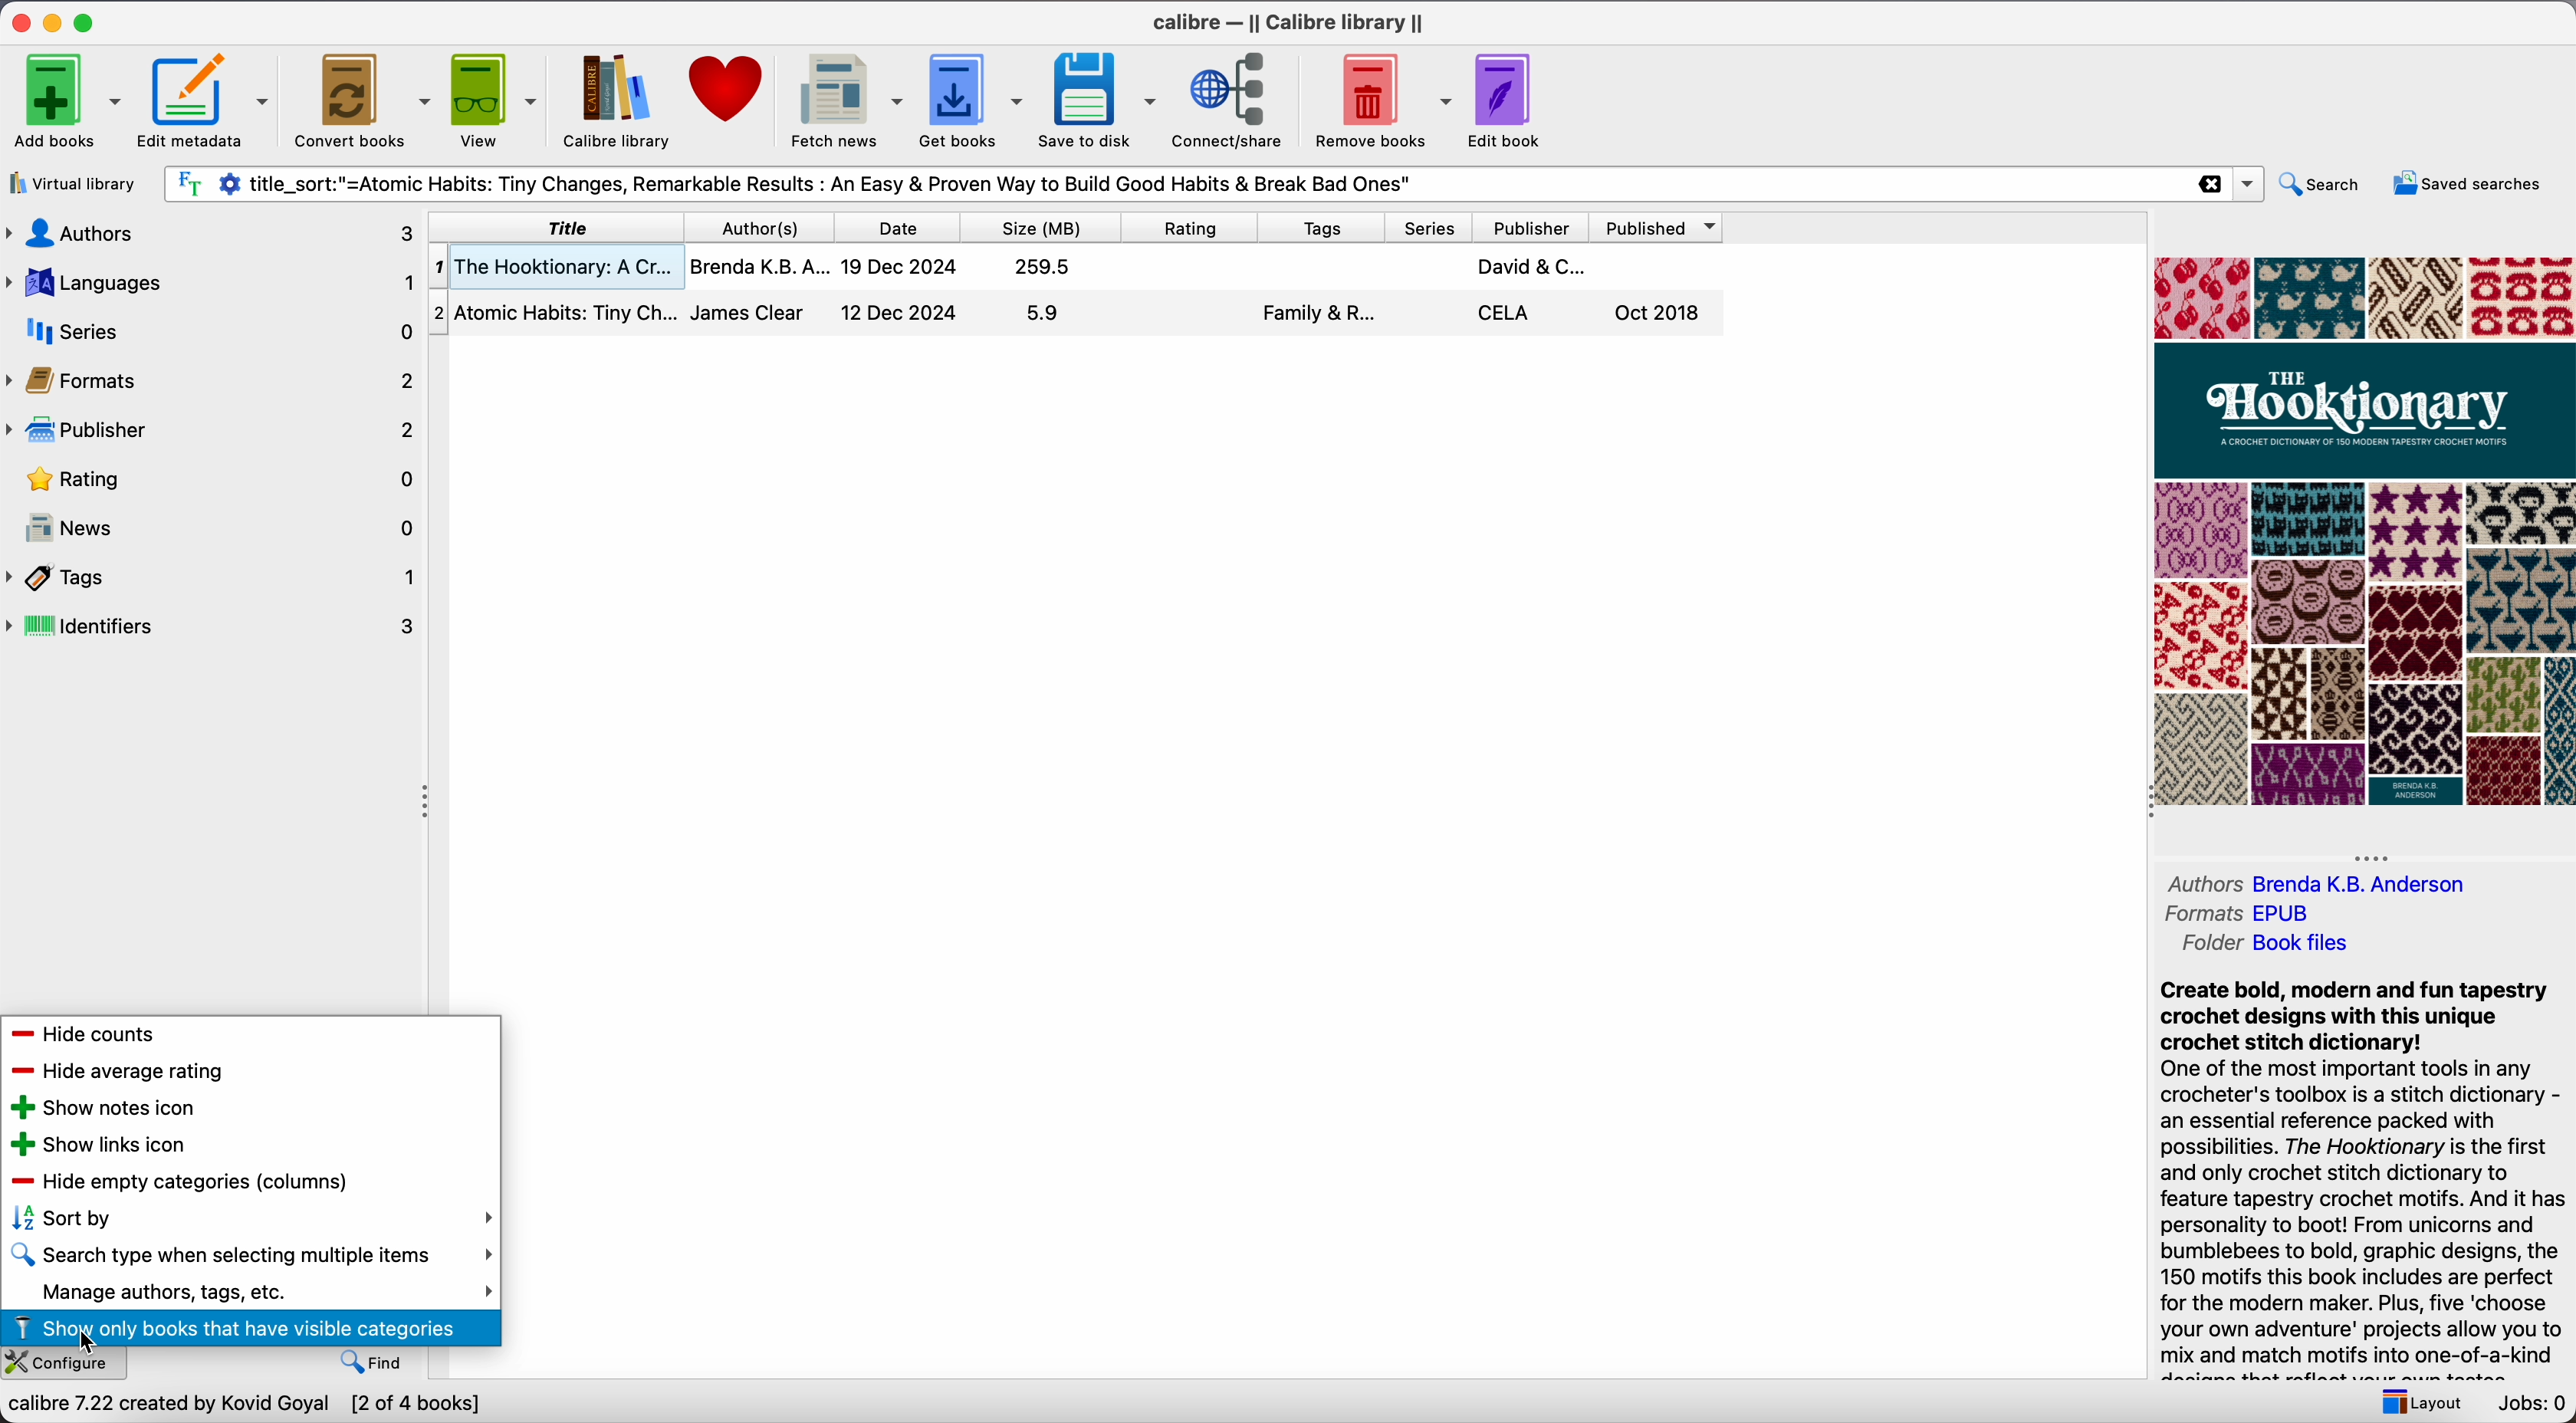  I want to click on Authors, so click(2202, 883).